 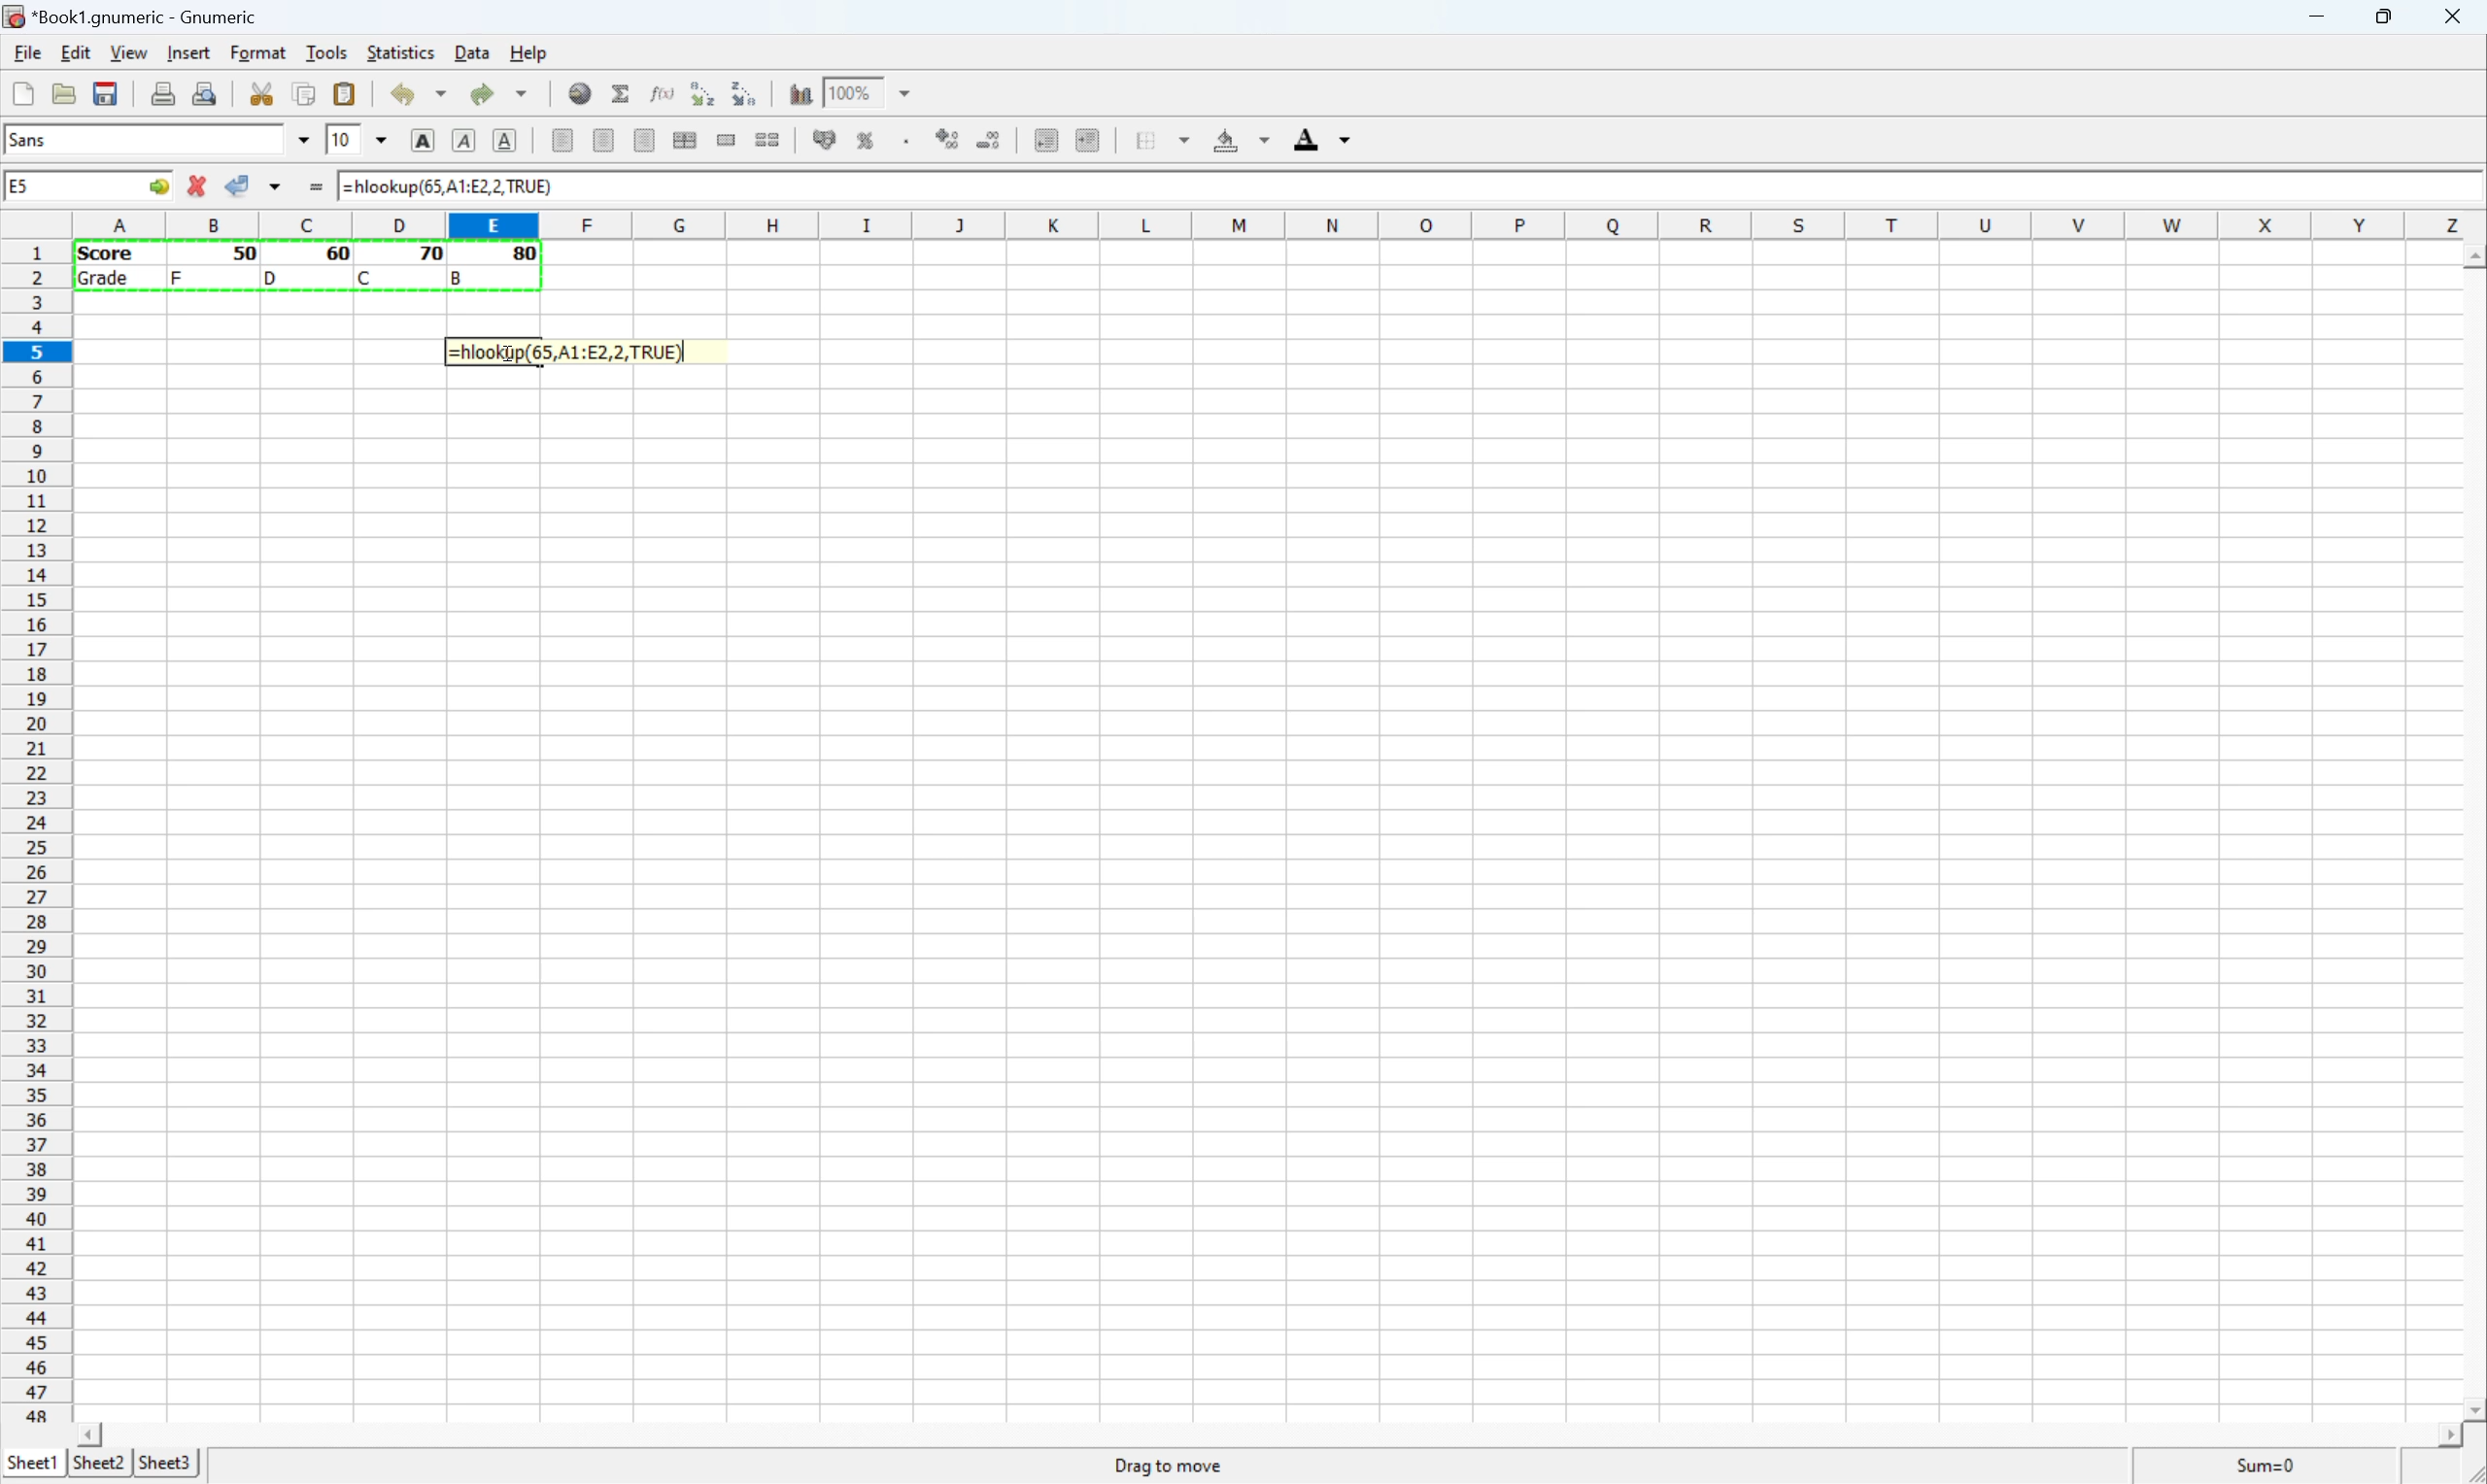 I want to click on Align Left, so click(x=558, y=141).